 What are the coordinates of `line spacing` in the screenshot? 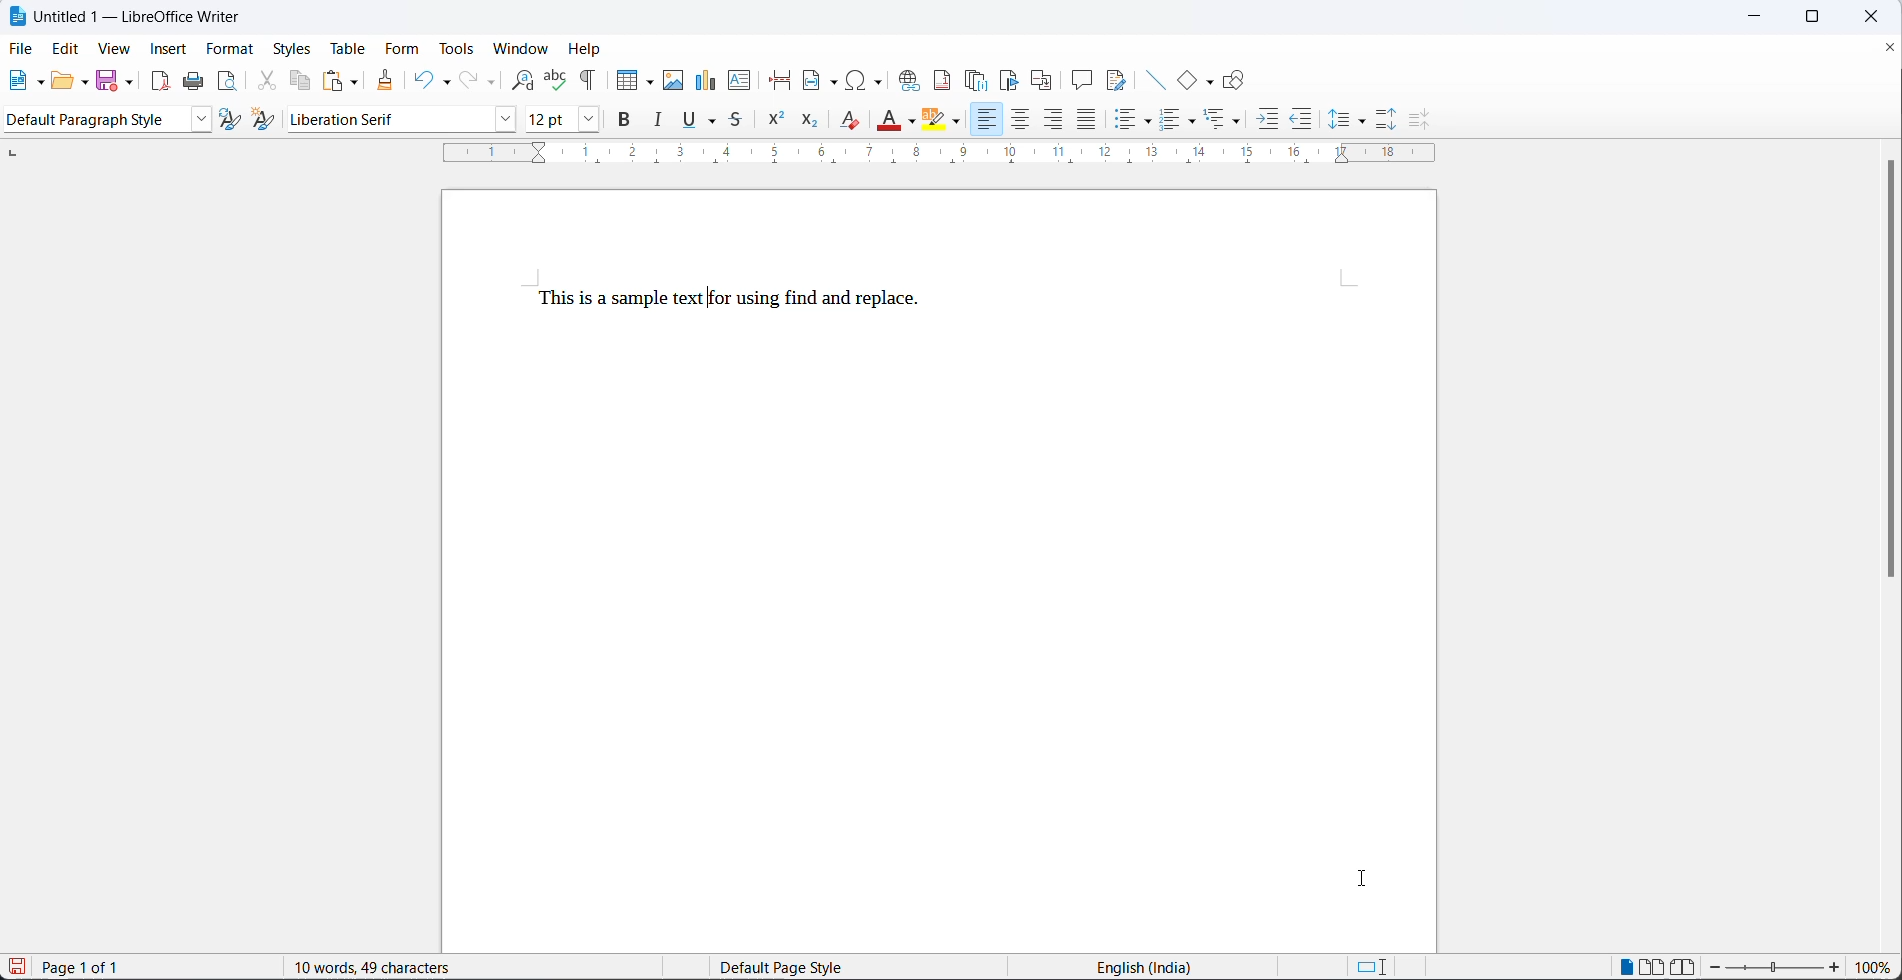 It's located at (1363, 122).